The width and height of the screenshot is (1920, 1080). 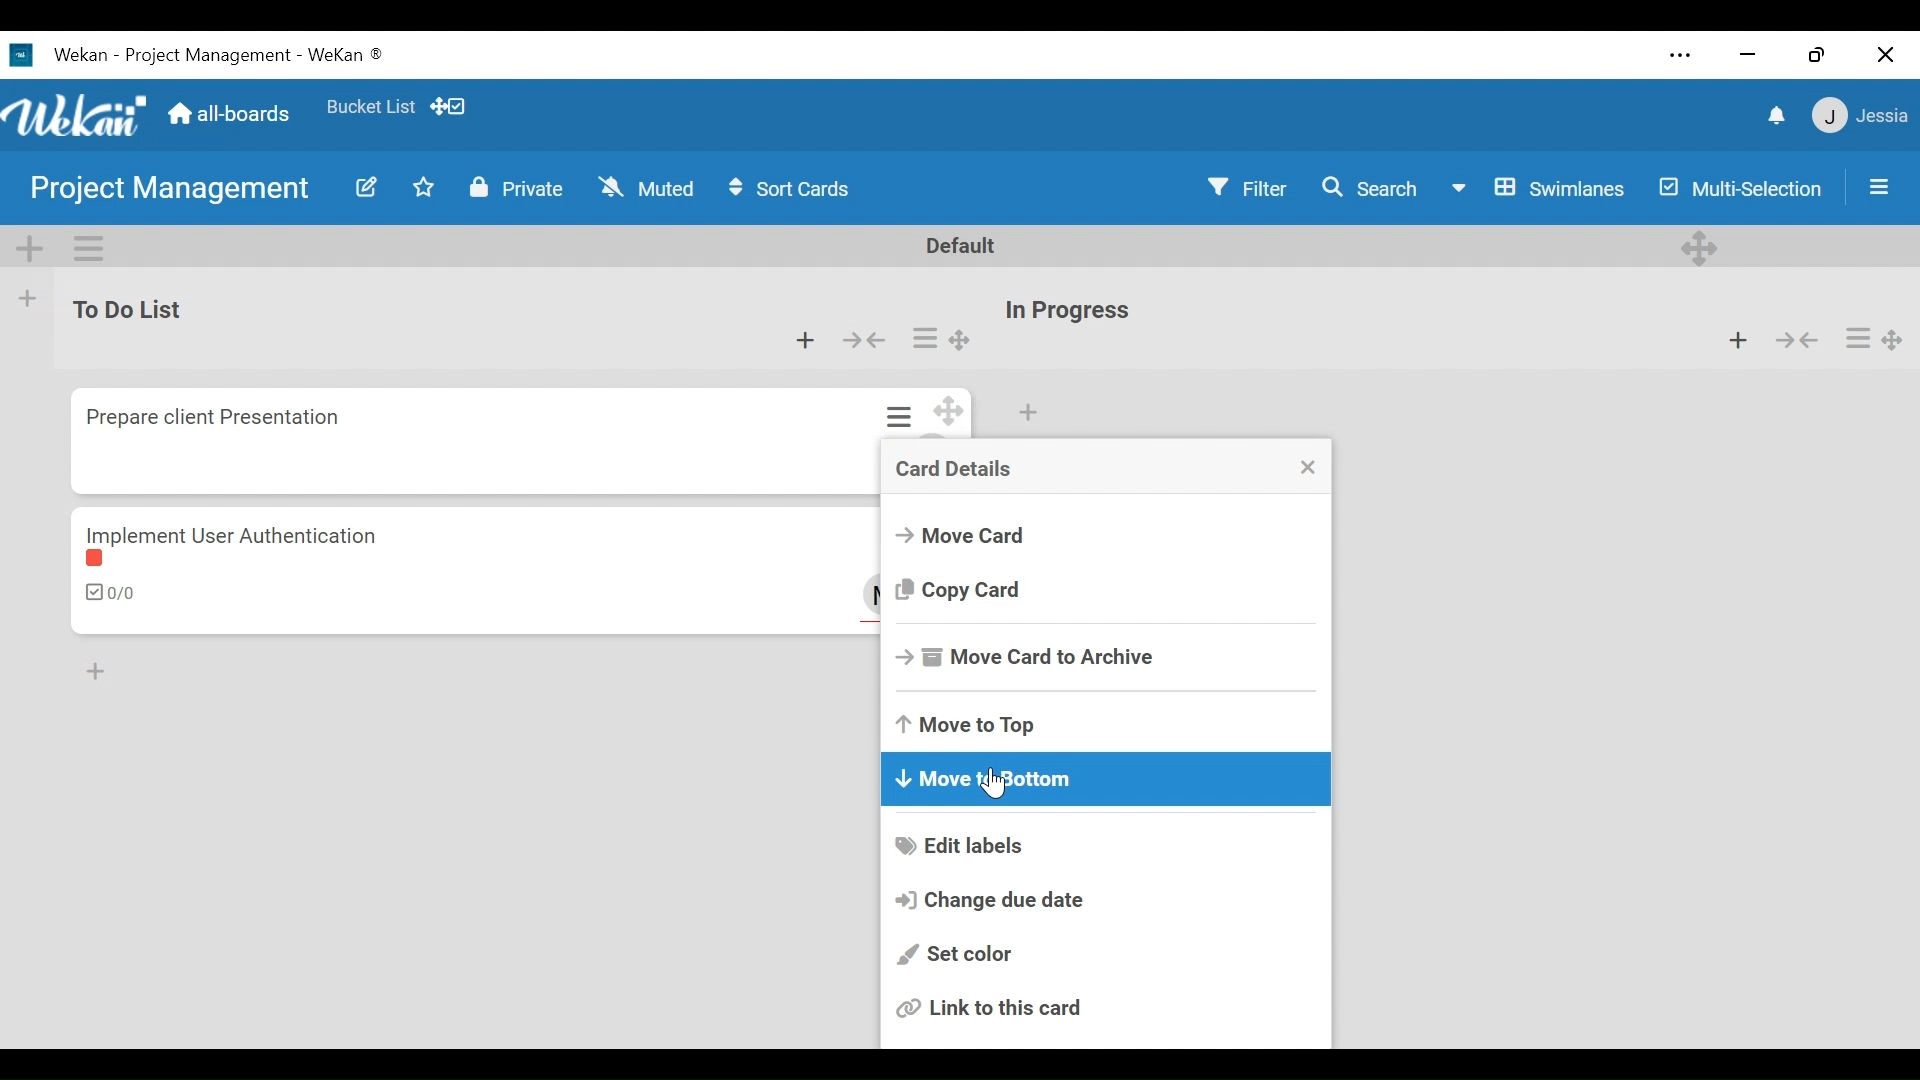 What do you see at coordinates (989, 900) in the screenshot?
I see `Change due date` at bounding box center [989, 900].